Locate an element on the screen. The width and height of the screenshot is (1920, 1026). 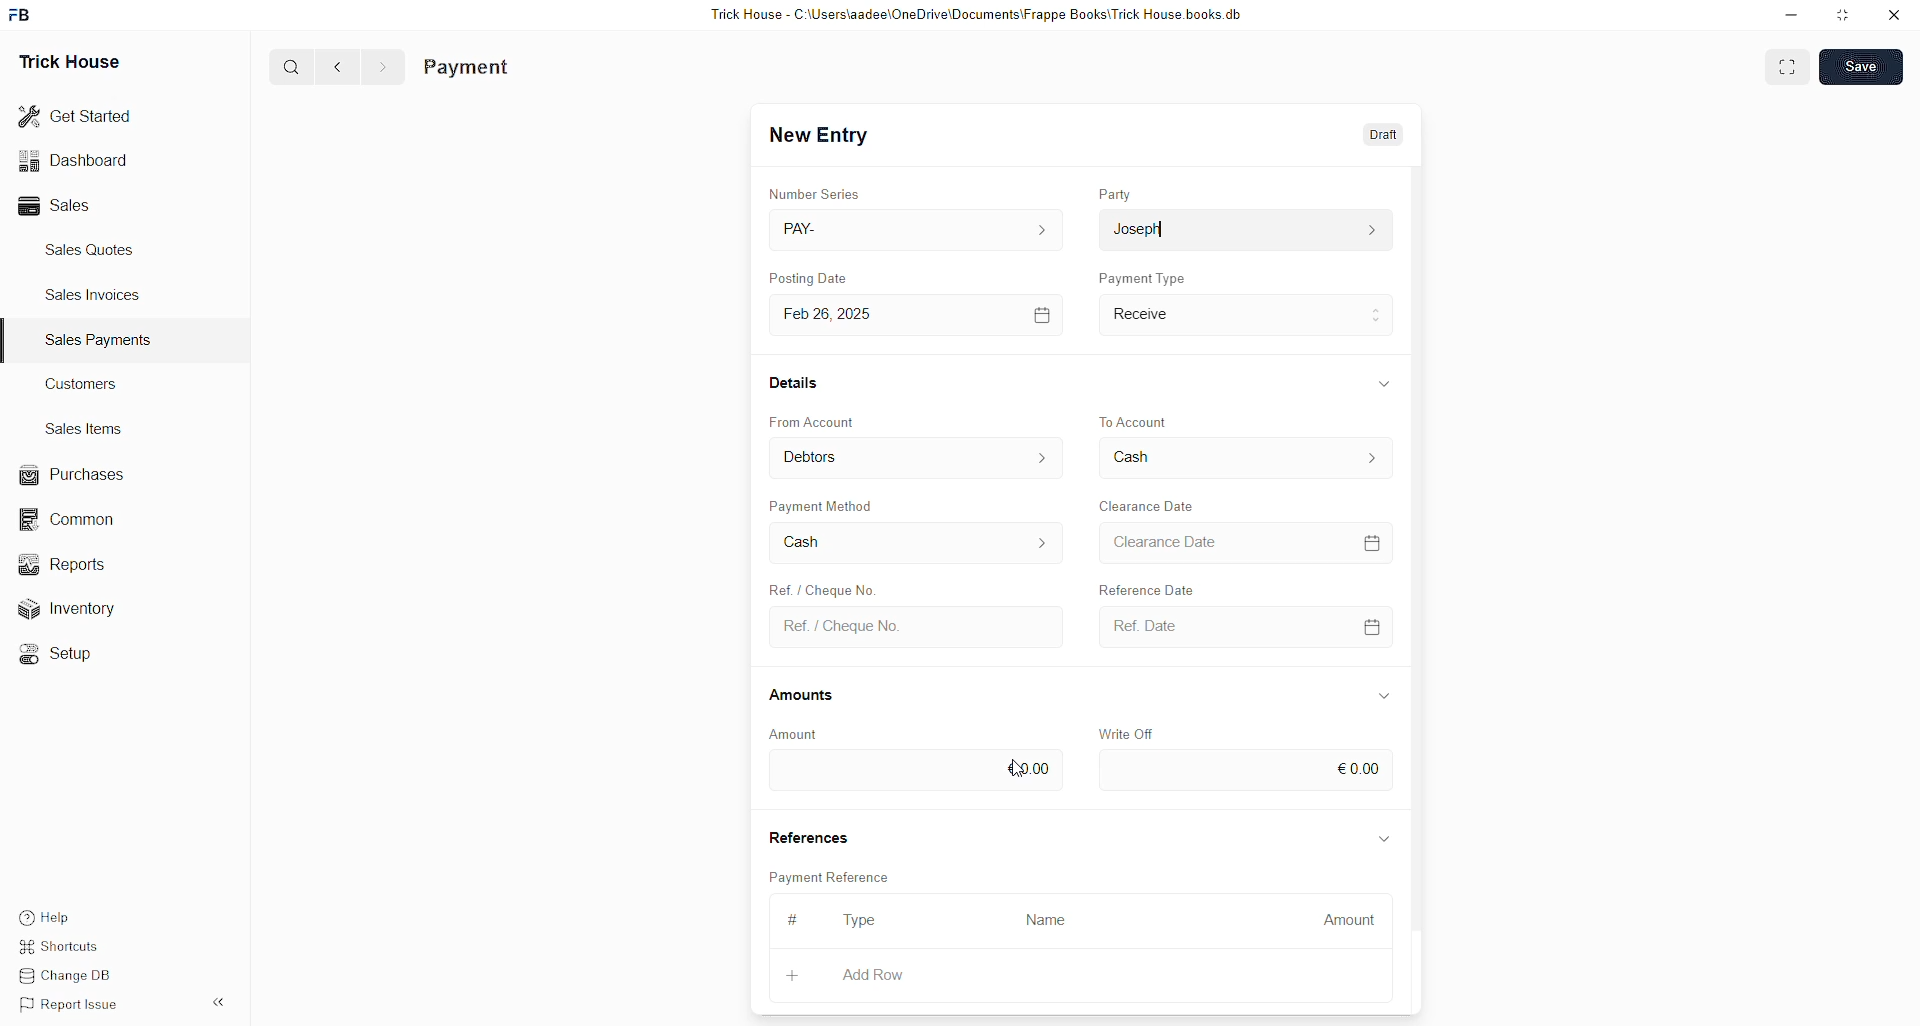
Save is located at coordinates (1860, 66).